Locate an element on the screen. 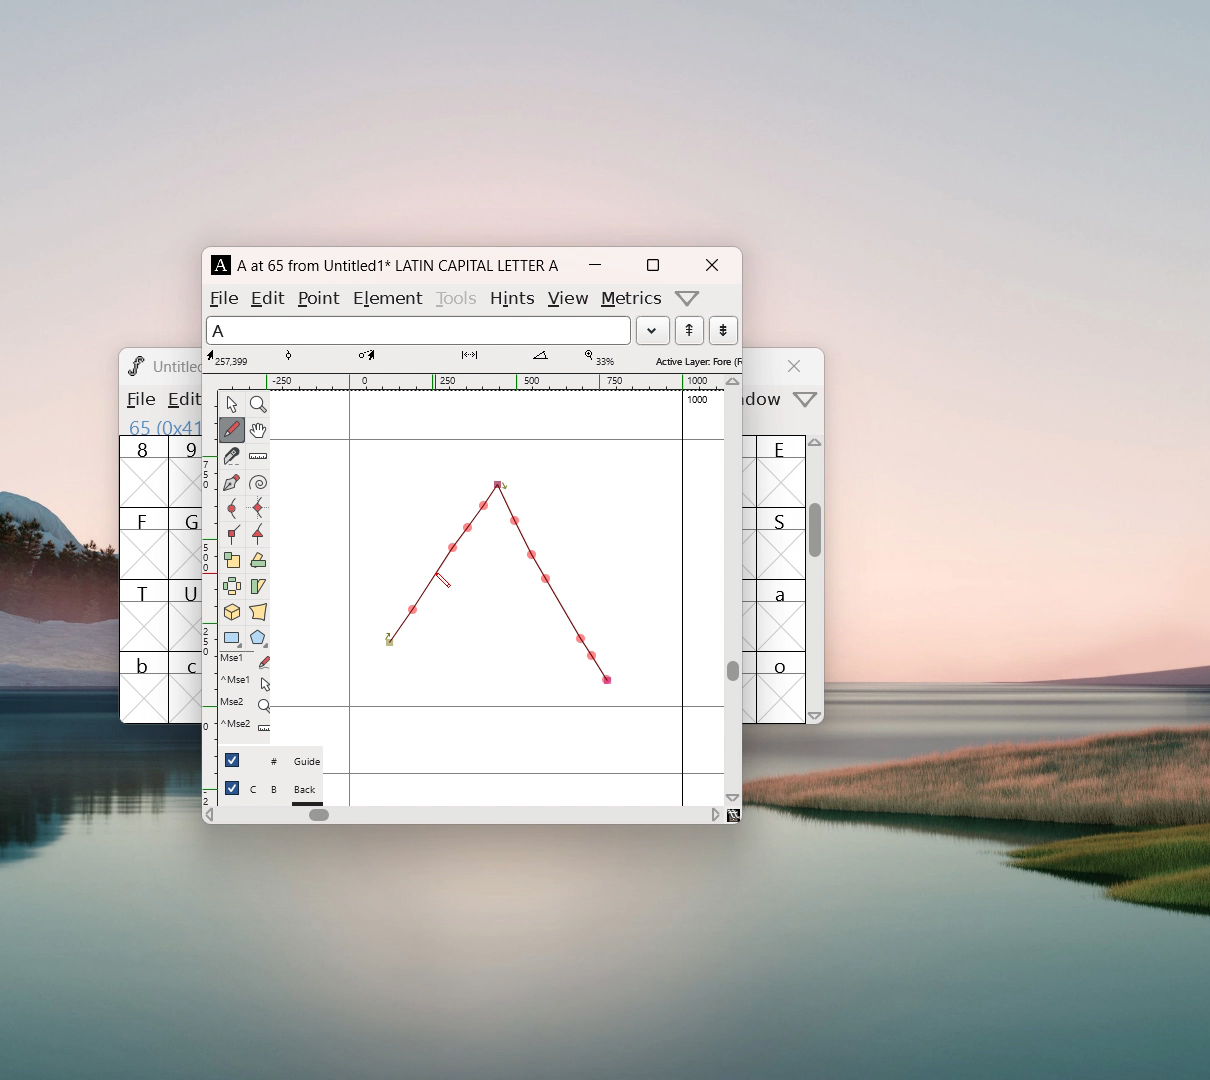 The width and height of the screenshot is (1210, 1080). T is located at coordinates (144, 615).